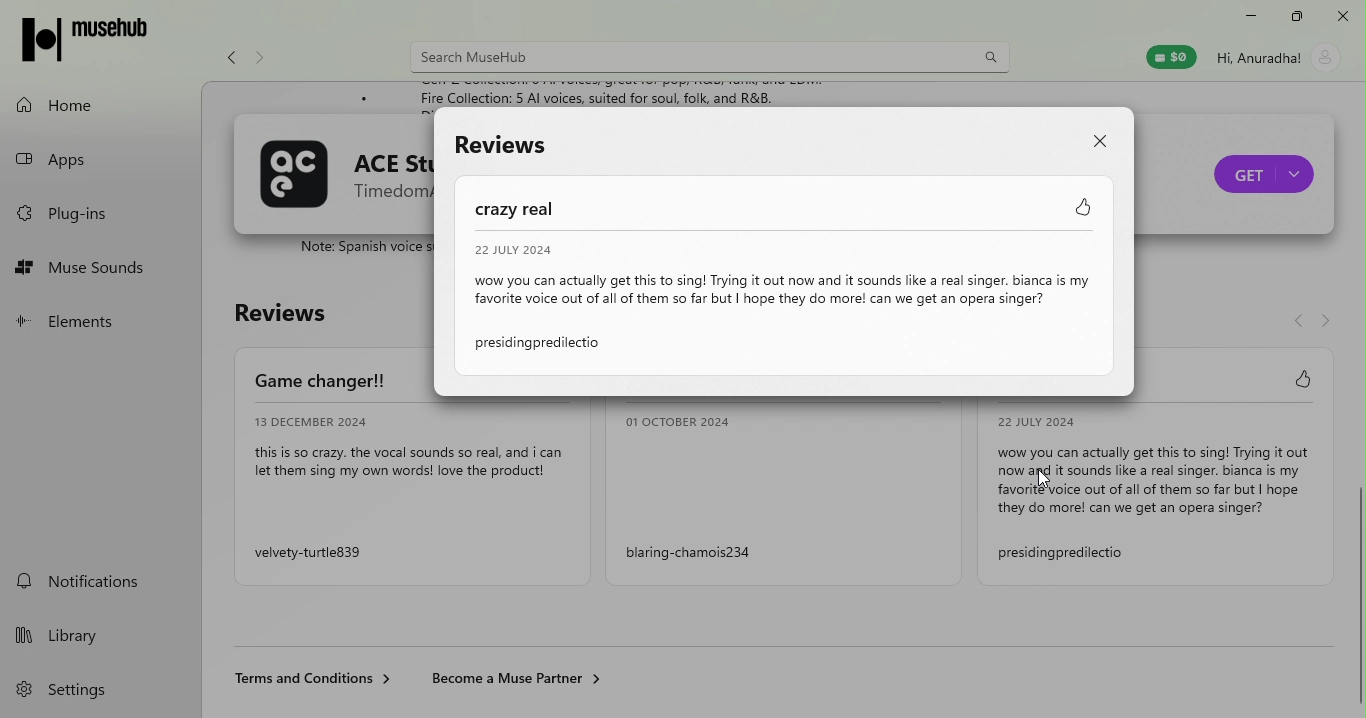 The width and height of the screenshot is (1366, 718). Describe the element at coordinates (361, 248) in the screenshot. I see `ACE Studio description text` at that location.